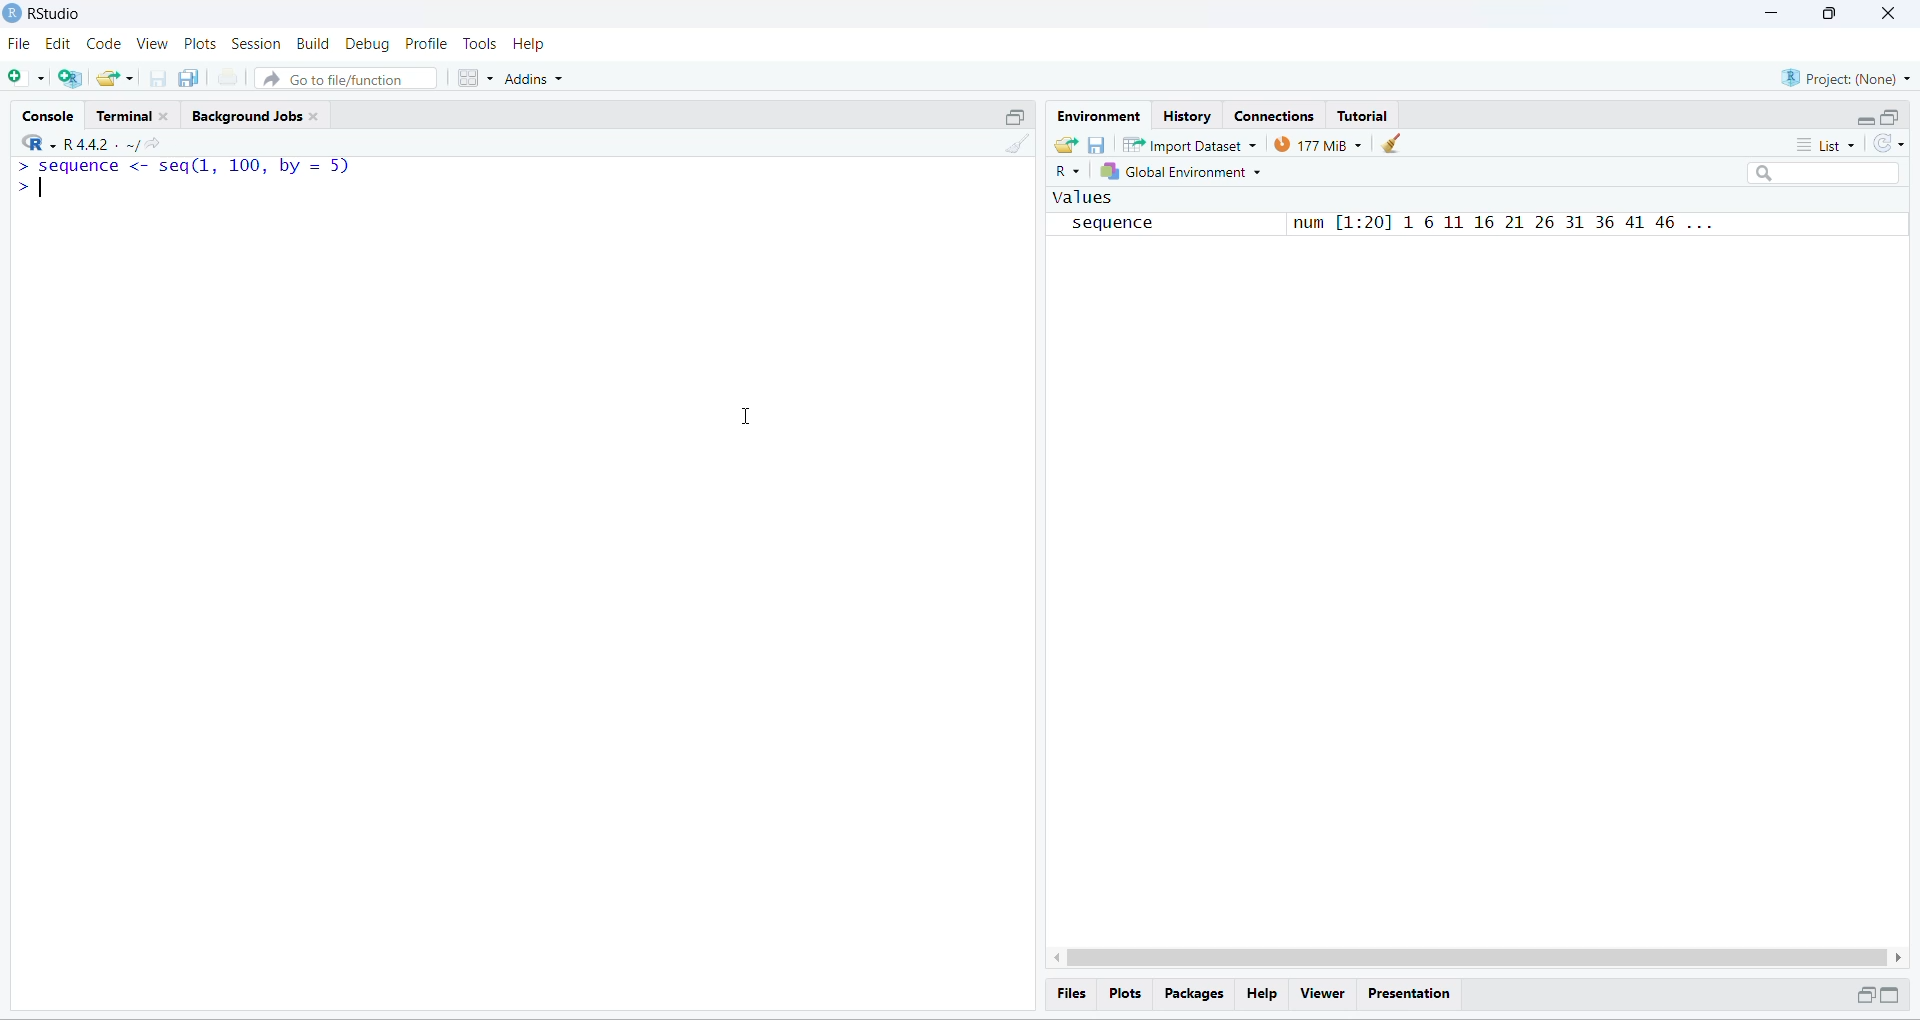 This screenshot has height=1020, width=1920. Describe the element at coordinates (57, 13) in the screenshot. I see `RStudio` at that location.